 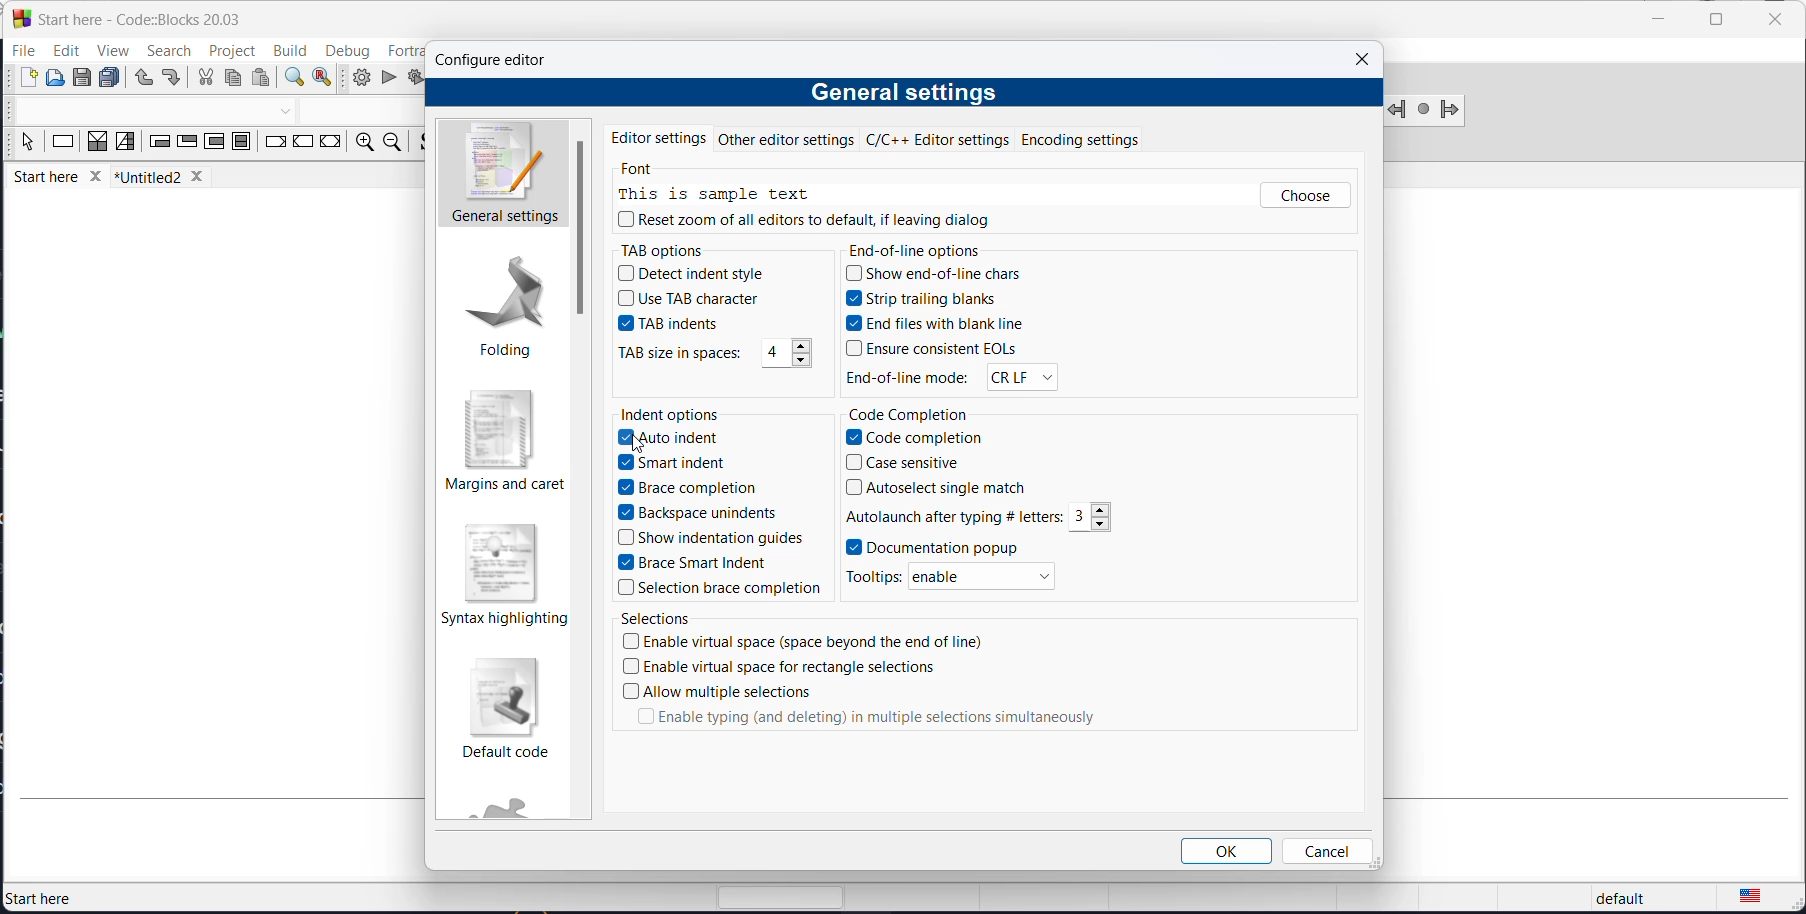 I want to click on save all, so click(x=110, y=79).